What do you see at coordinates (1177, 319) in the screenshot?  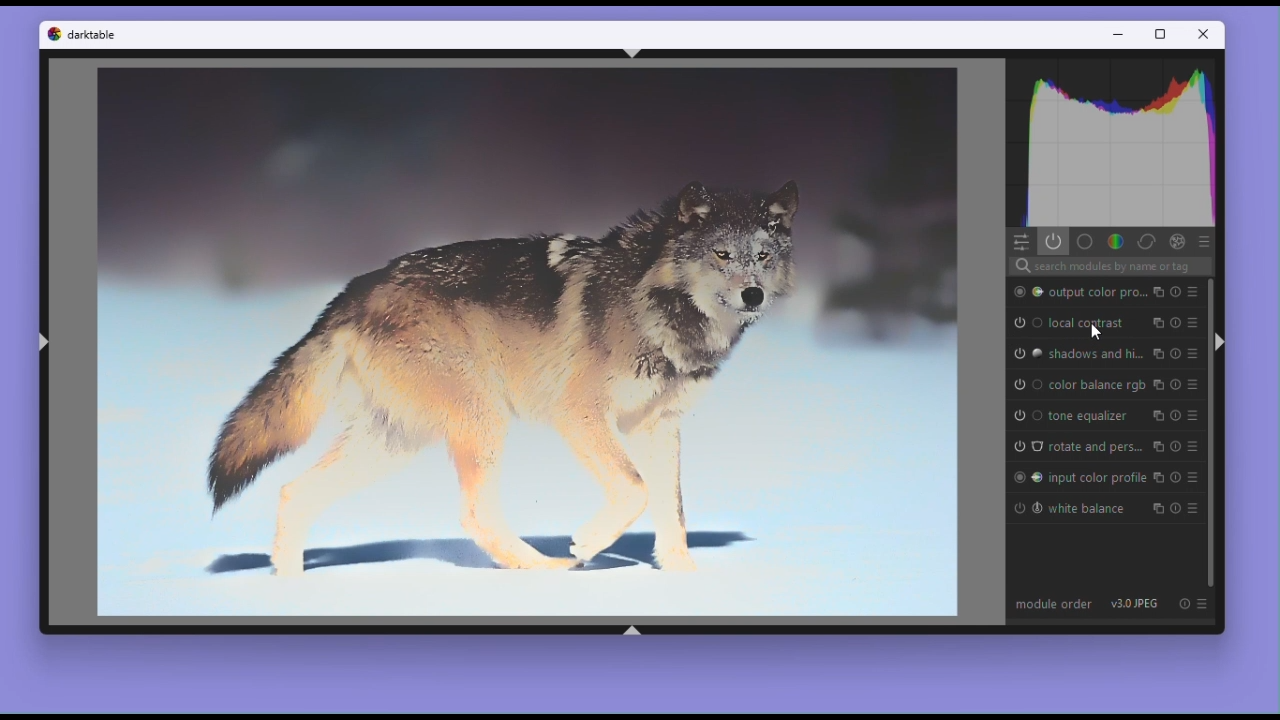 I see `Reset parameters` at bounding box center [1177, 319].